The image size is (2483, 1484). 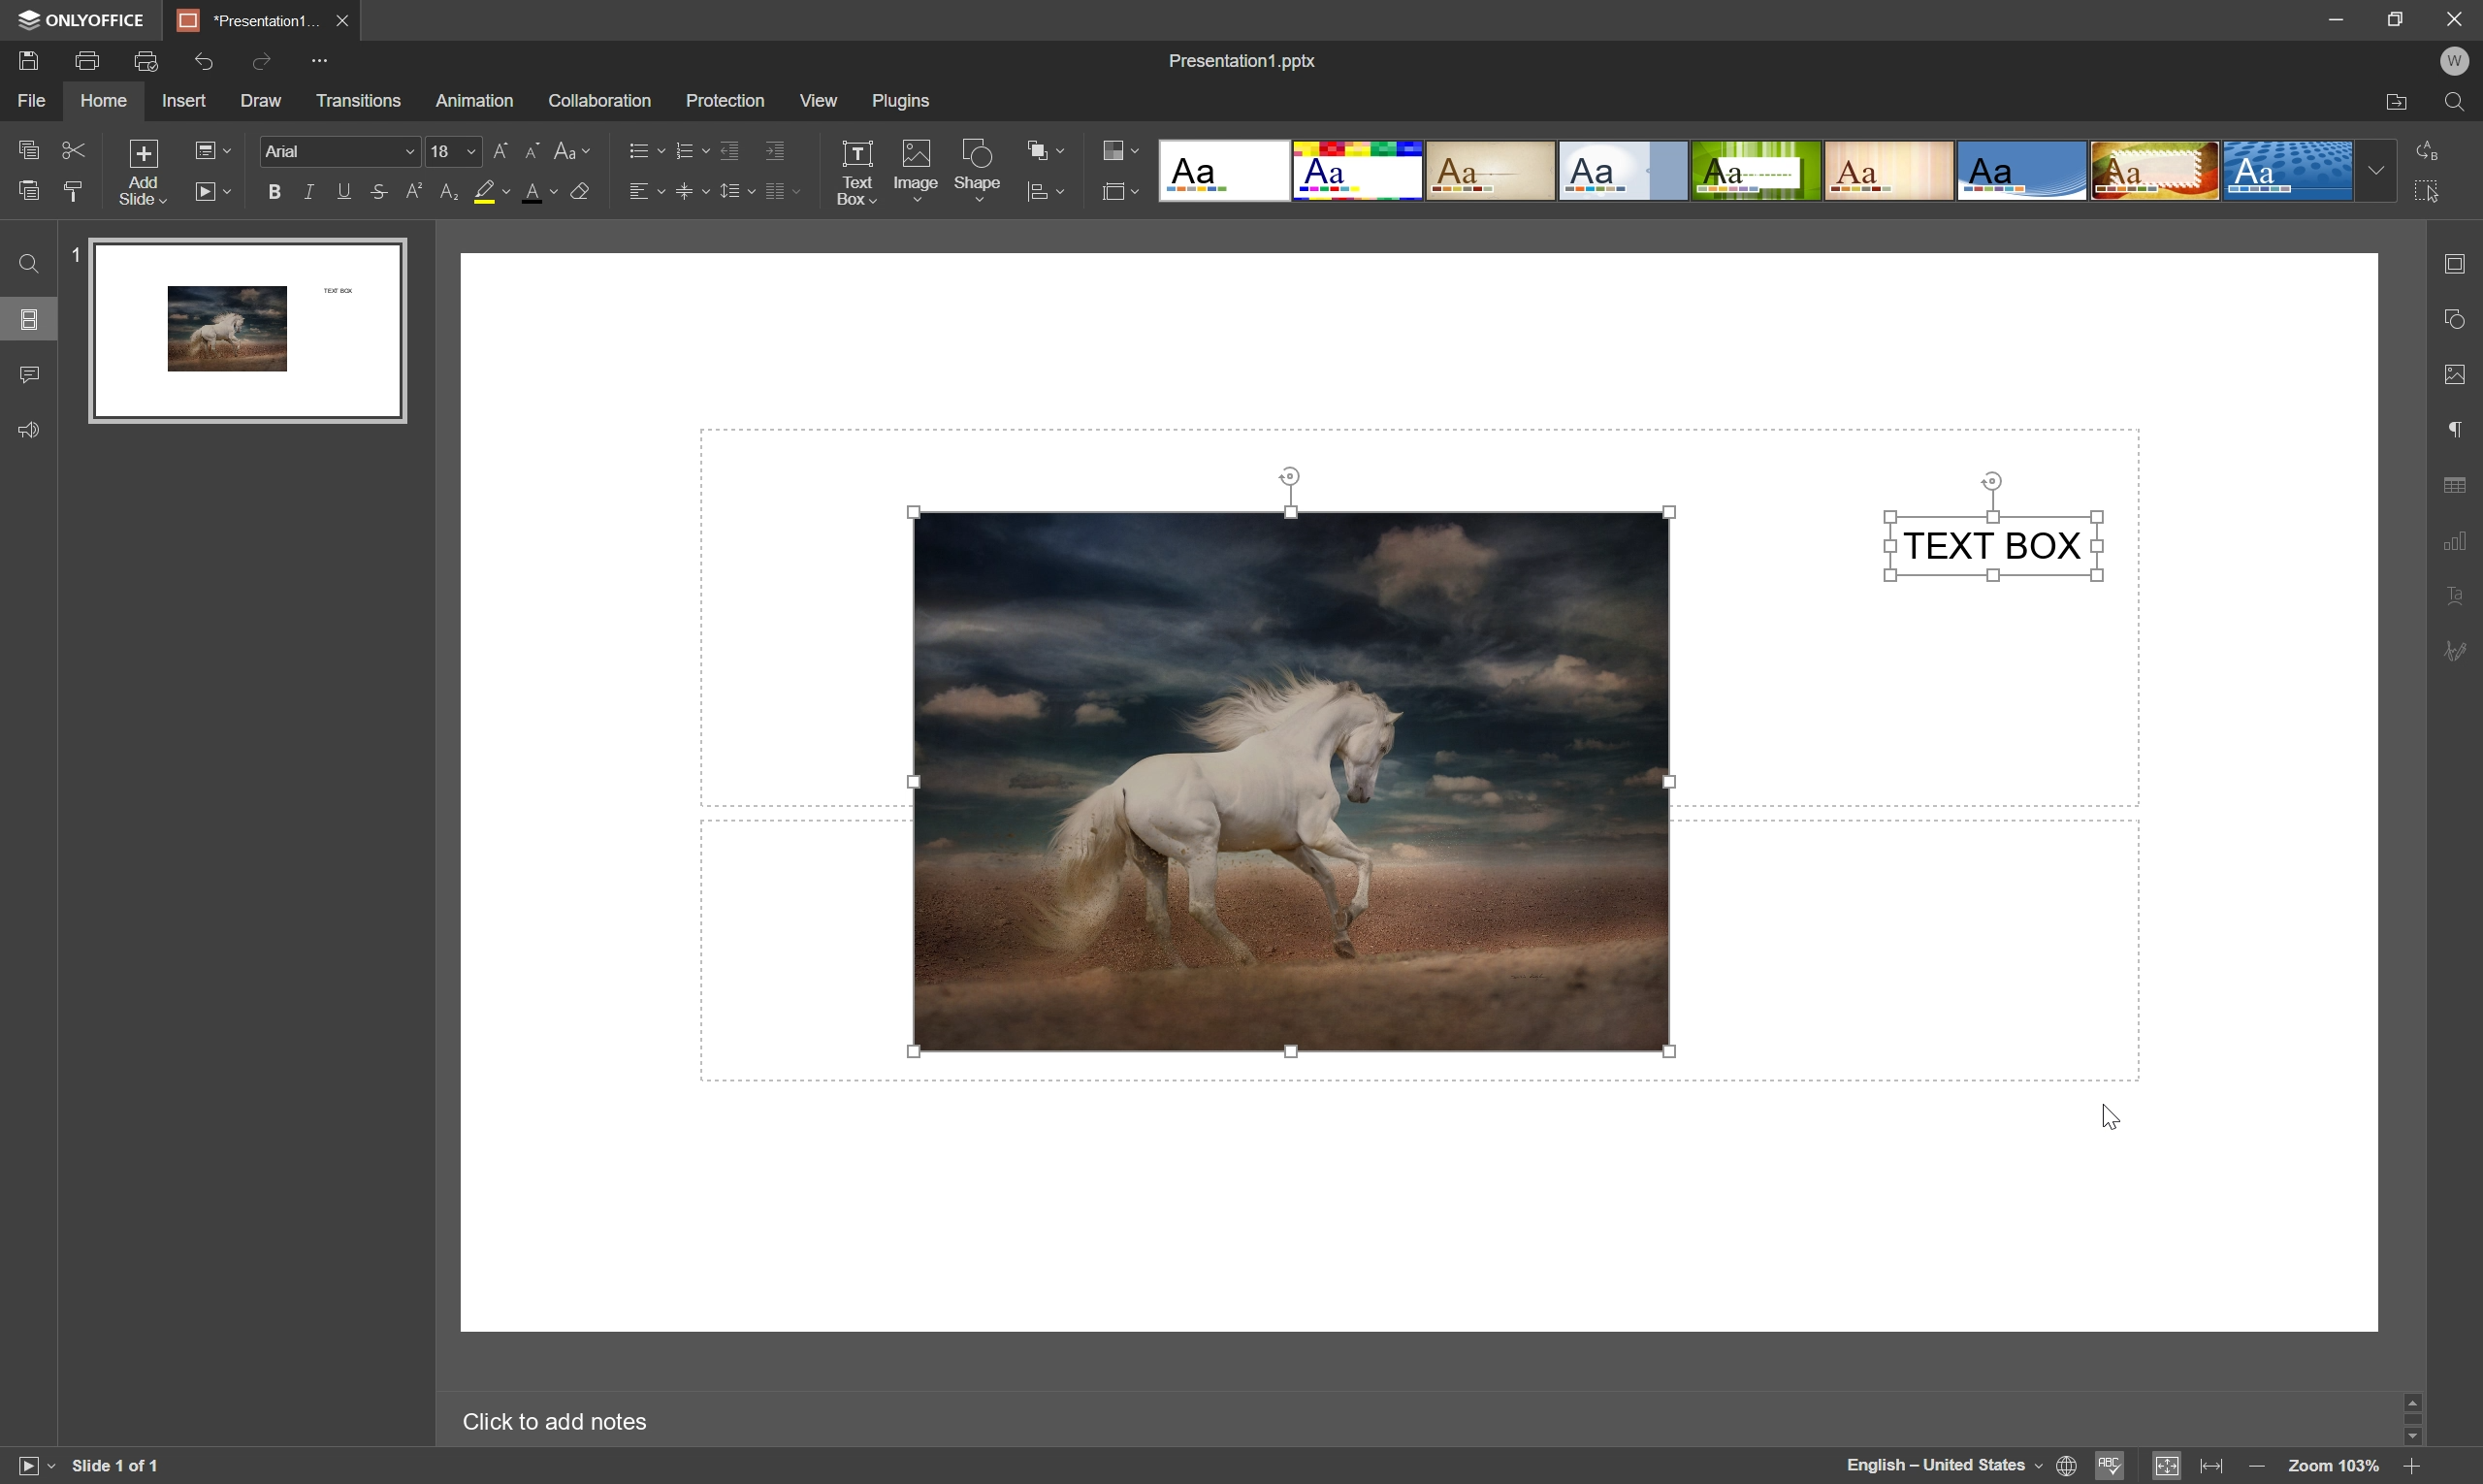 I want to click on animation, so click(x=475, y=100).